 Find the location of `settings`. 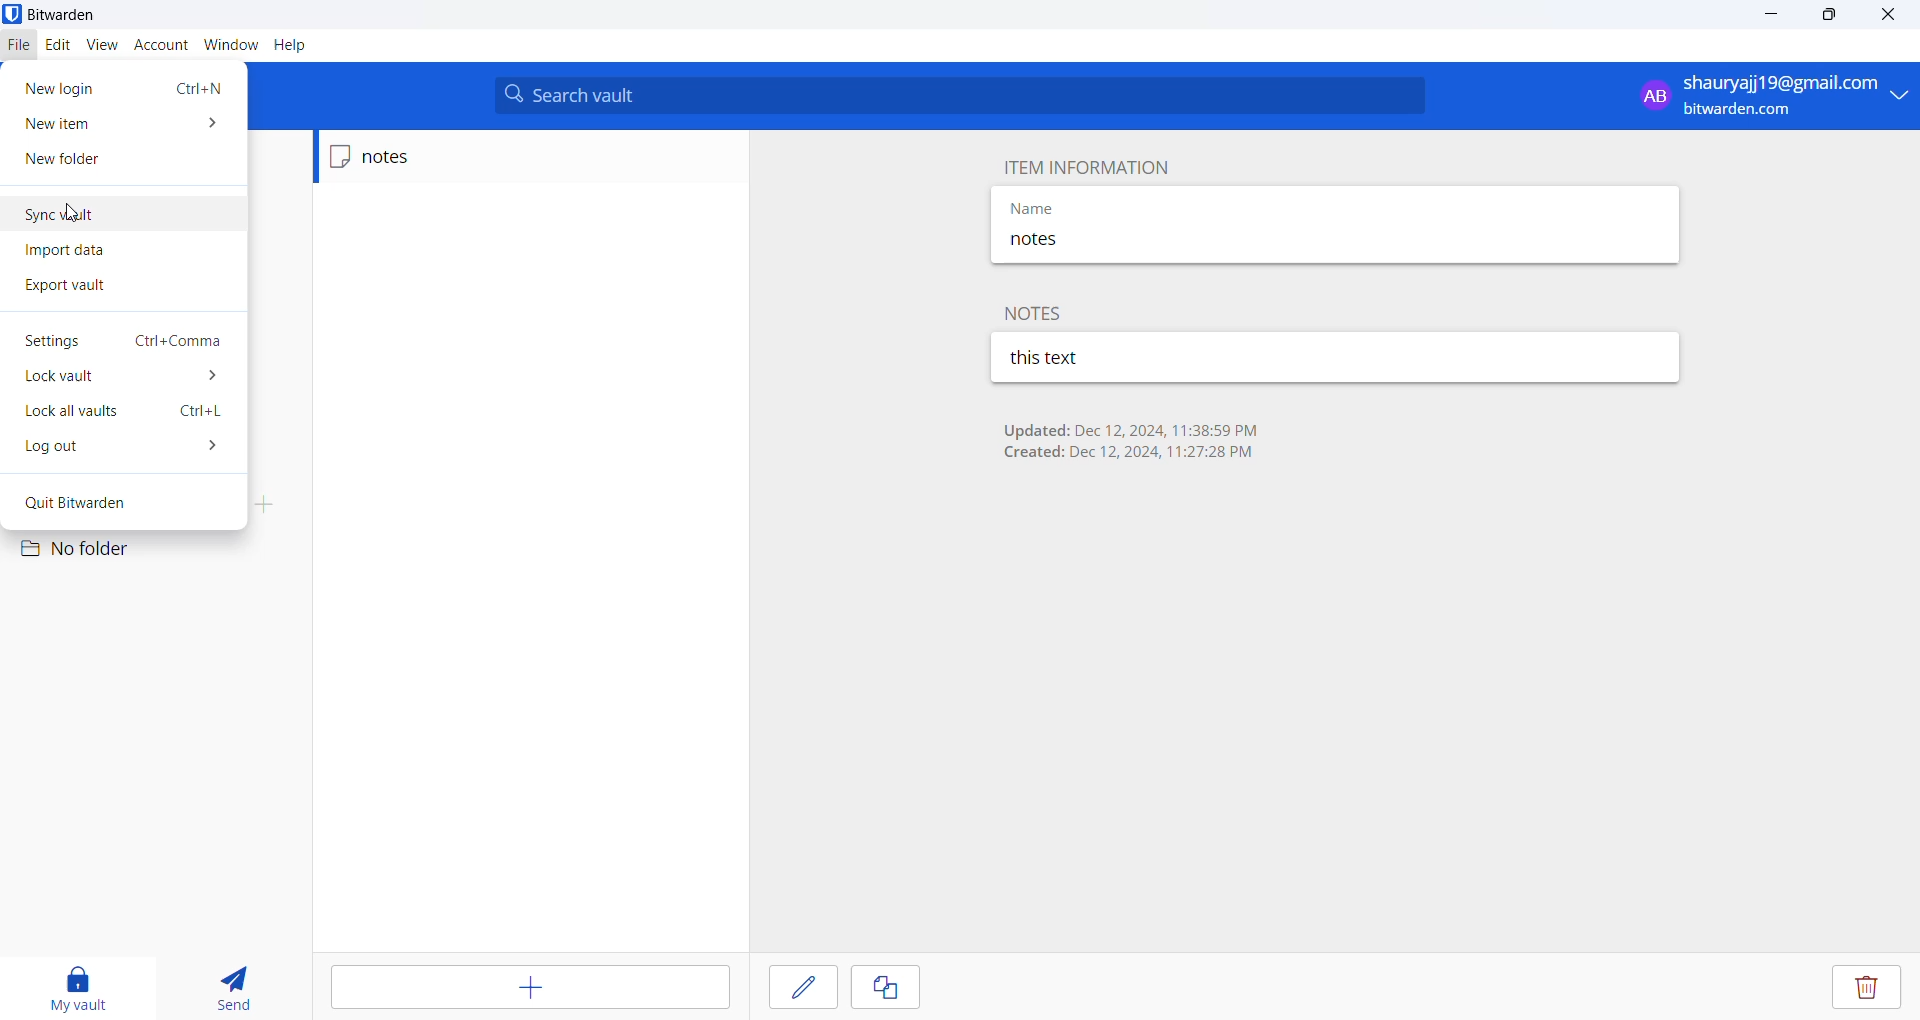

settings is located at coordinates (127, 342).